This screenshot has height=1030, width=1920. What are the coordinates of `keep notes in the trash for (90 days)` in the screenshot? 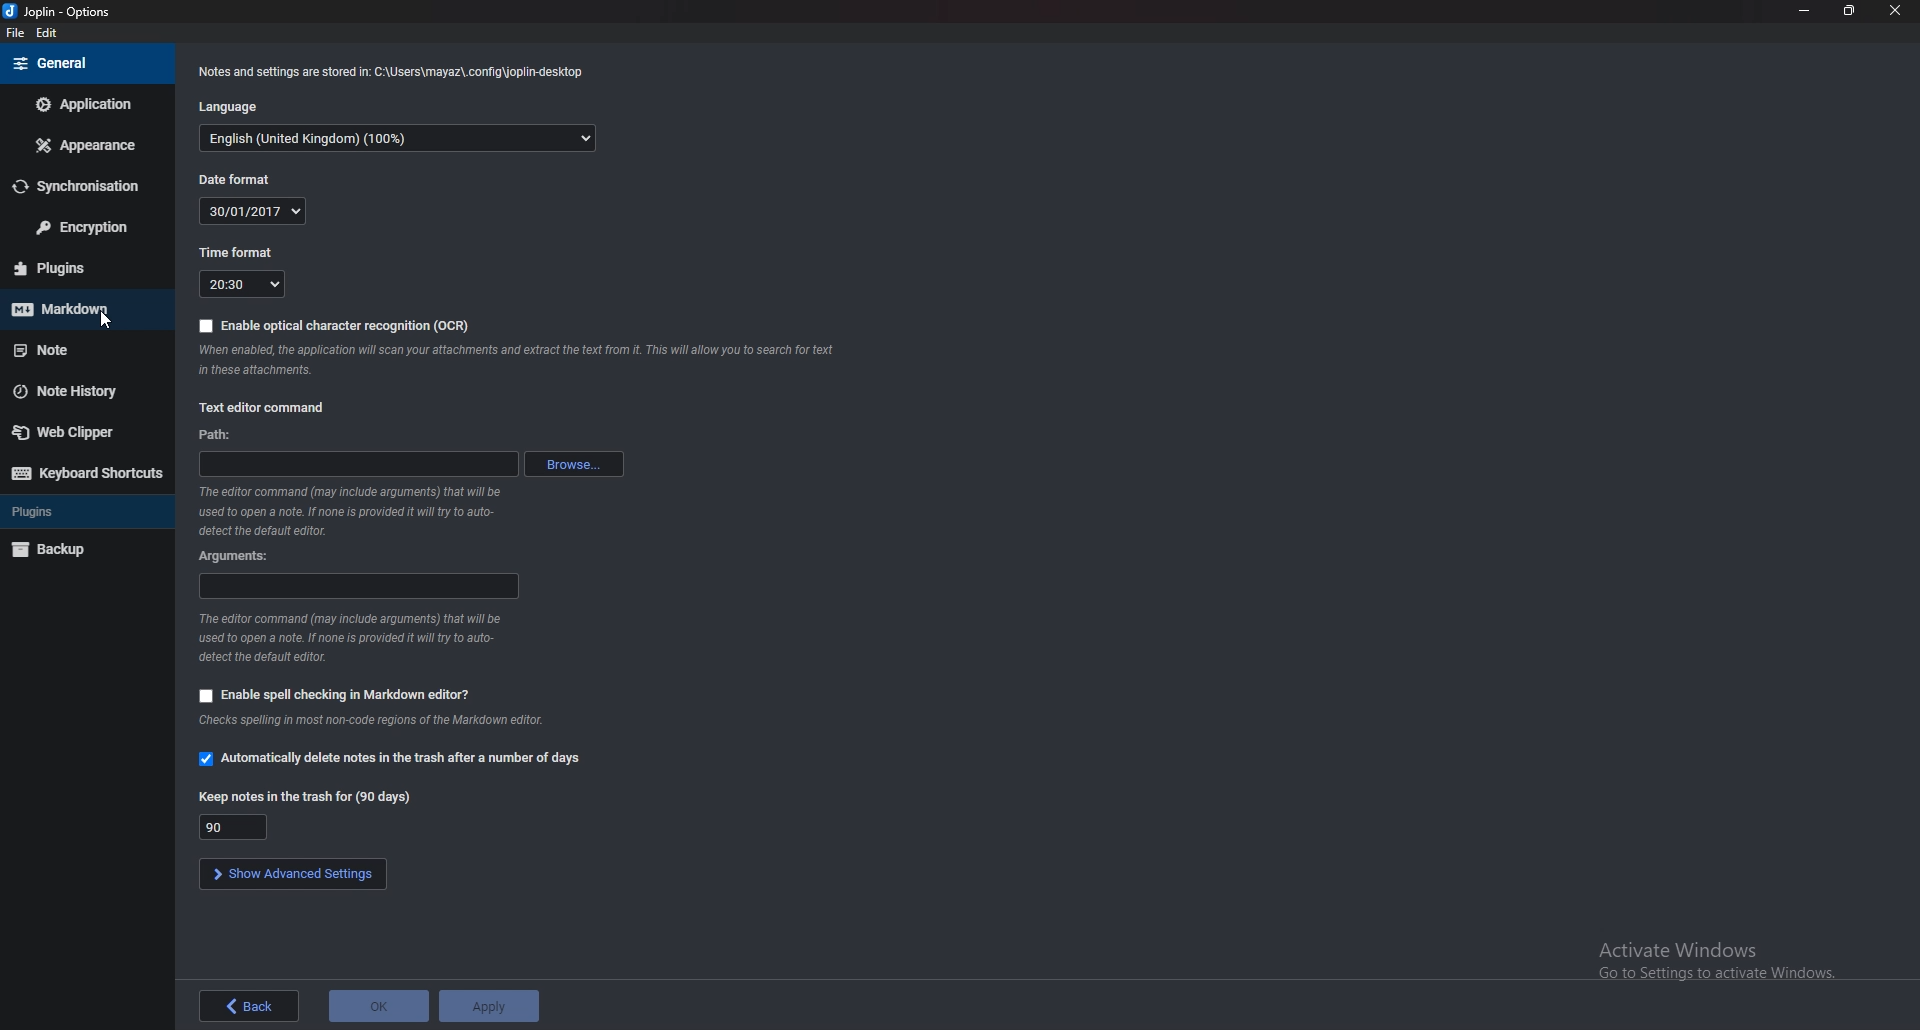 It's located at (306, 795).